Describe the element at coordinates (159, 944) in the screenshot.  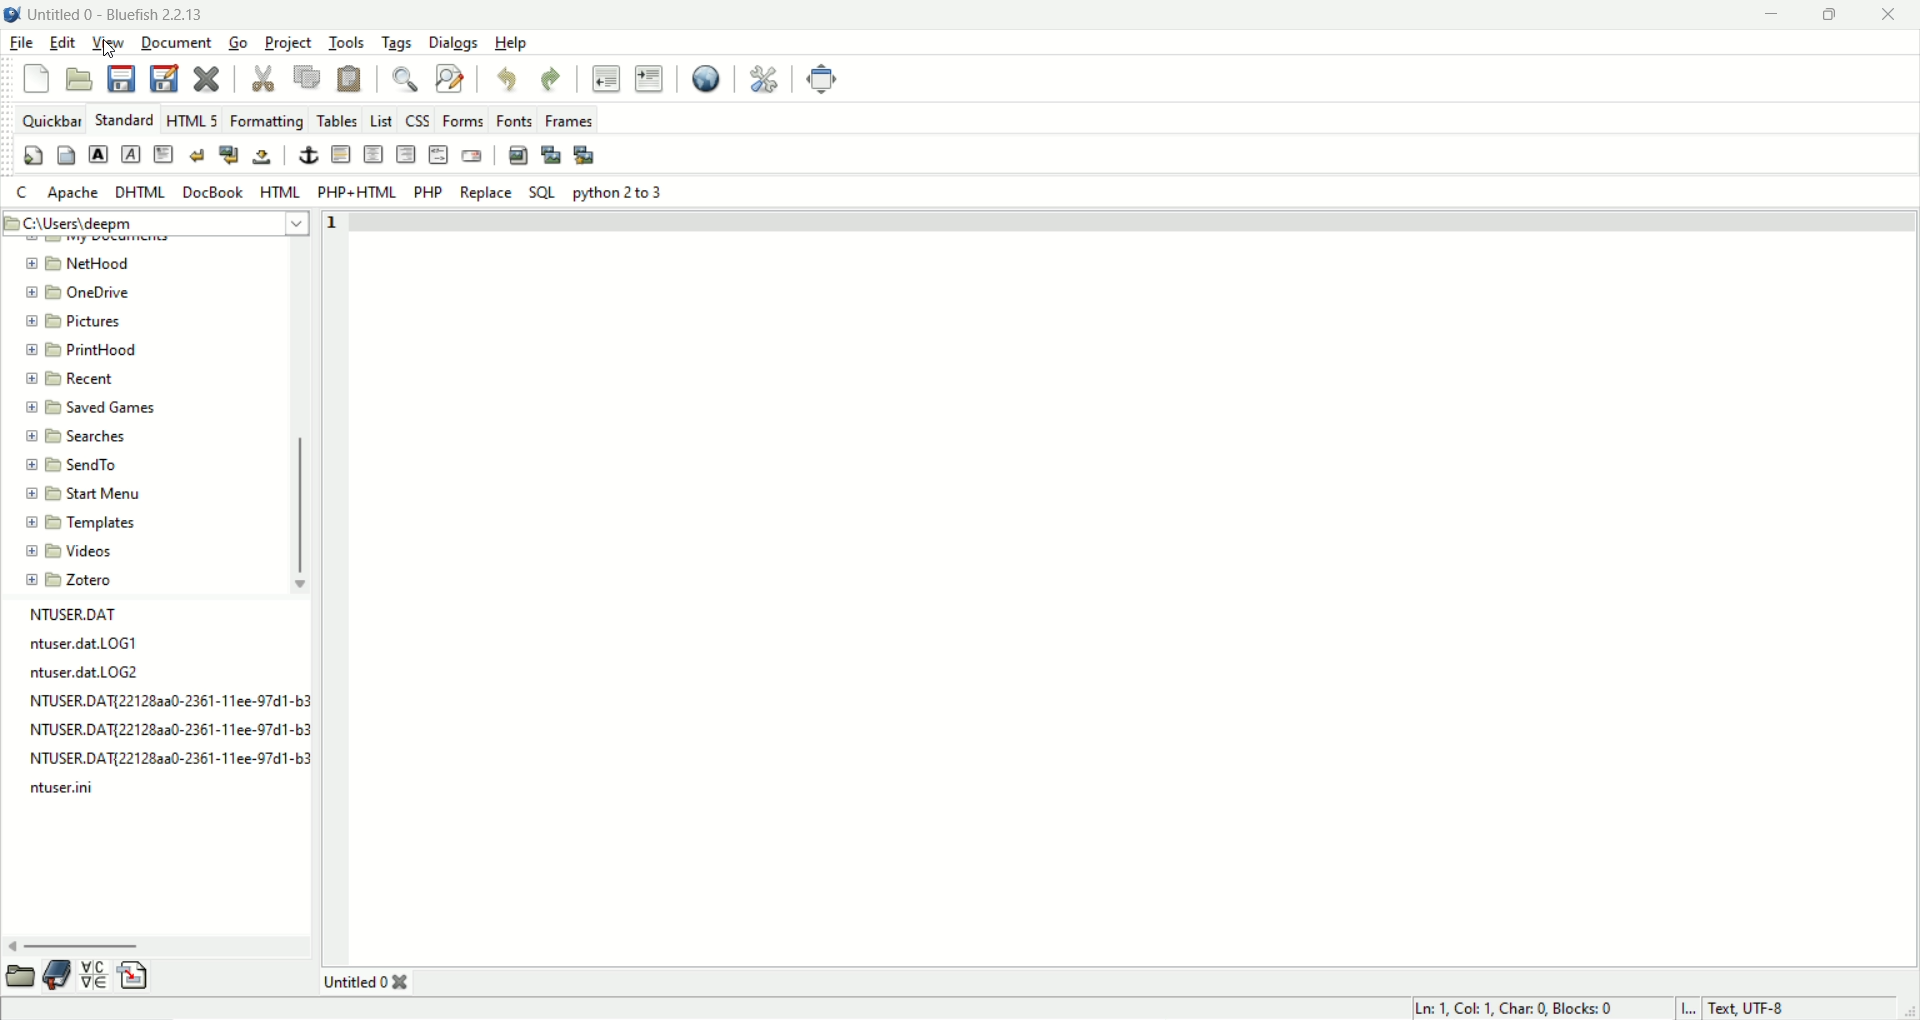
I see `horizontal scroll bar` at that location.